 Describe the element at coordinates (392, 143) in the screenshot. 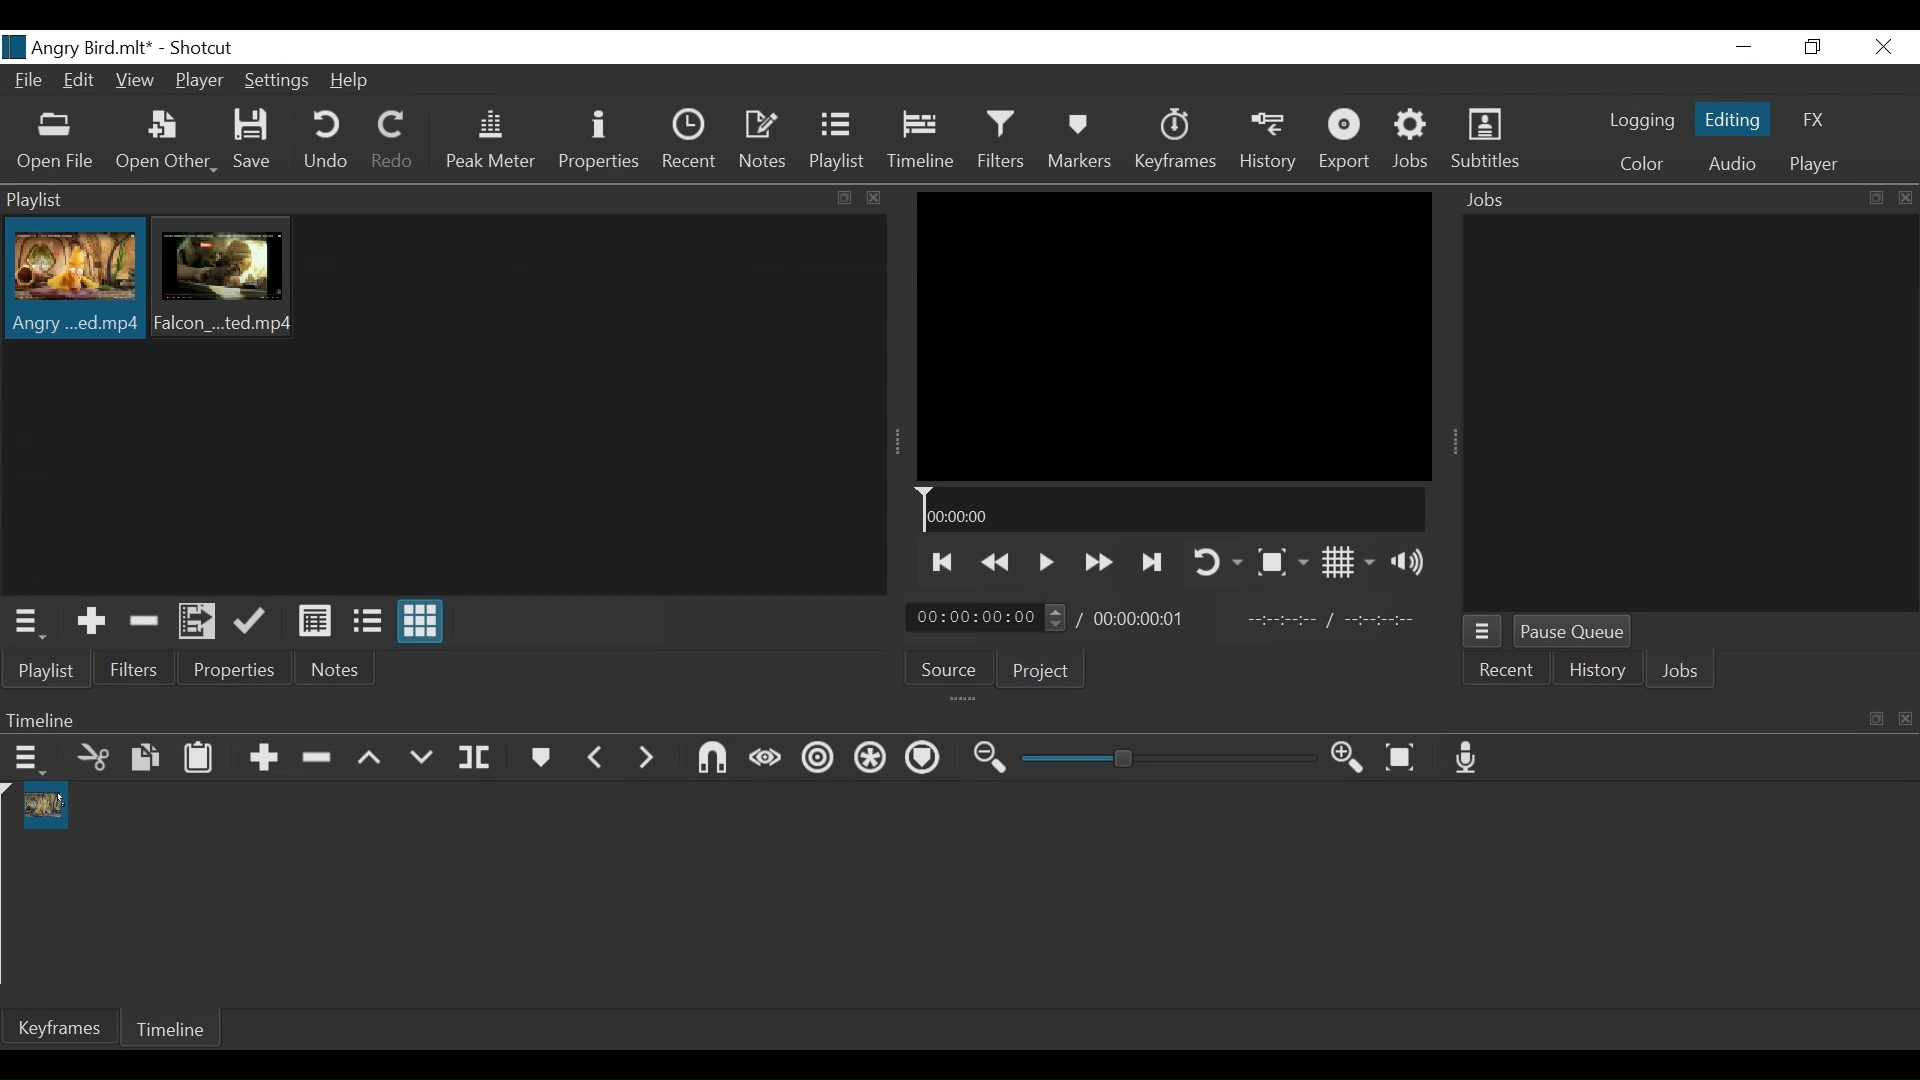

I see `Redo` at that location.